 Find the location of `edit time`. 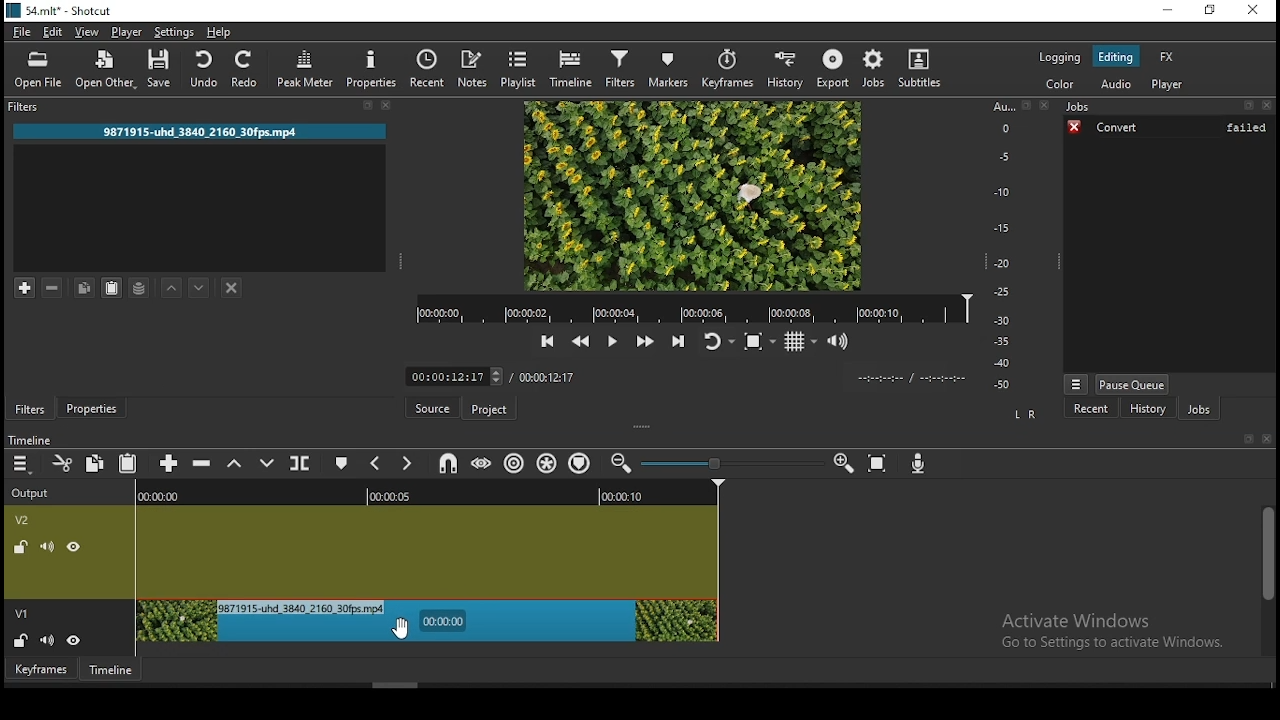

edit time is located at coordinates (455, 376).